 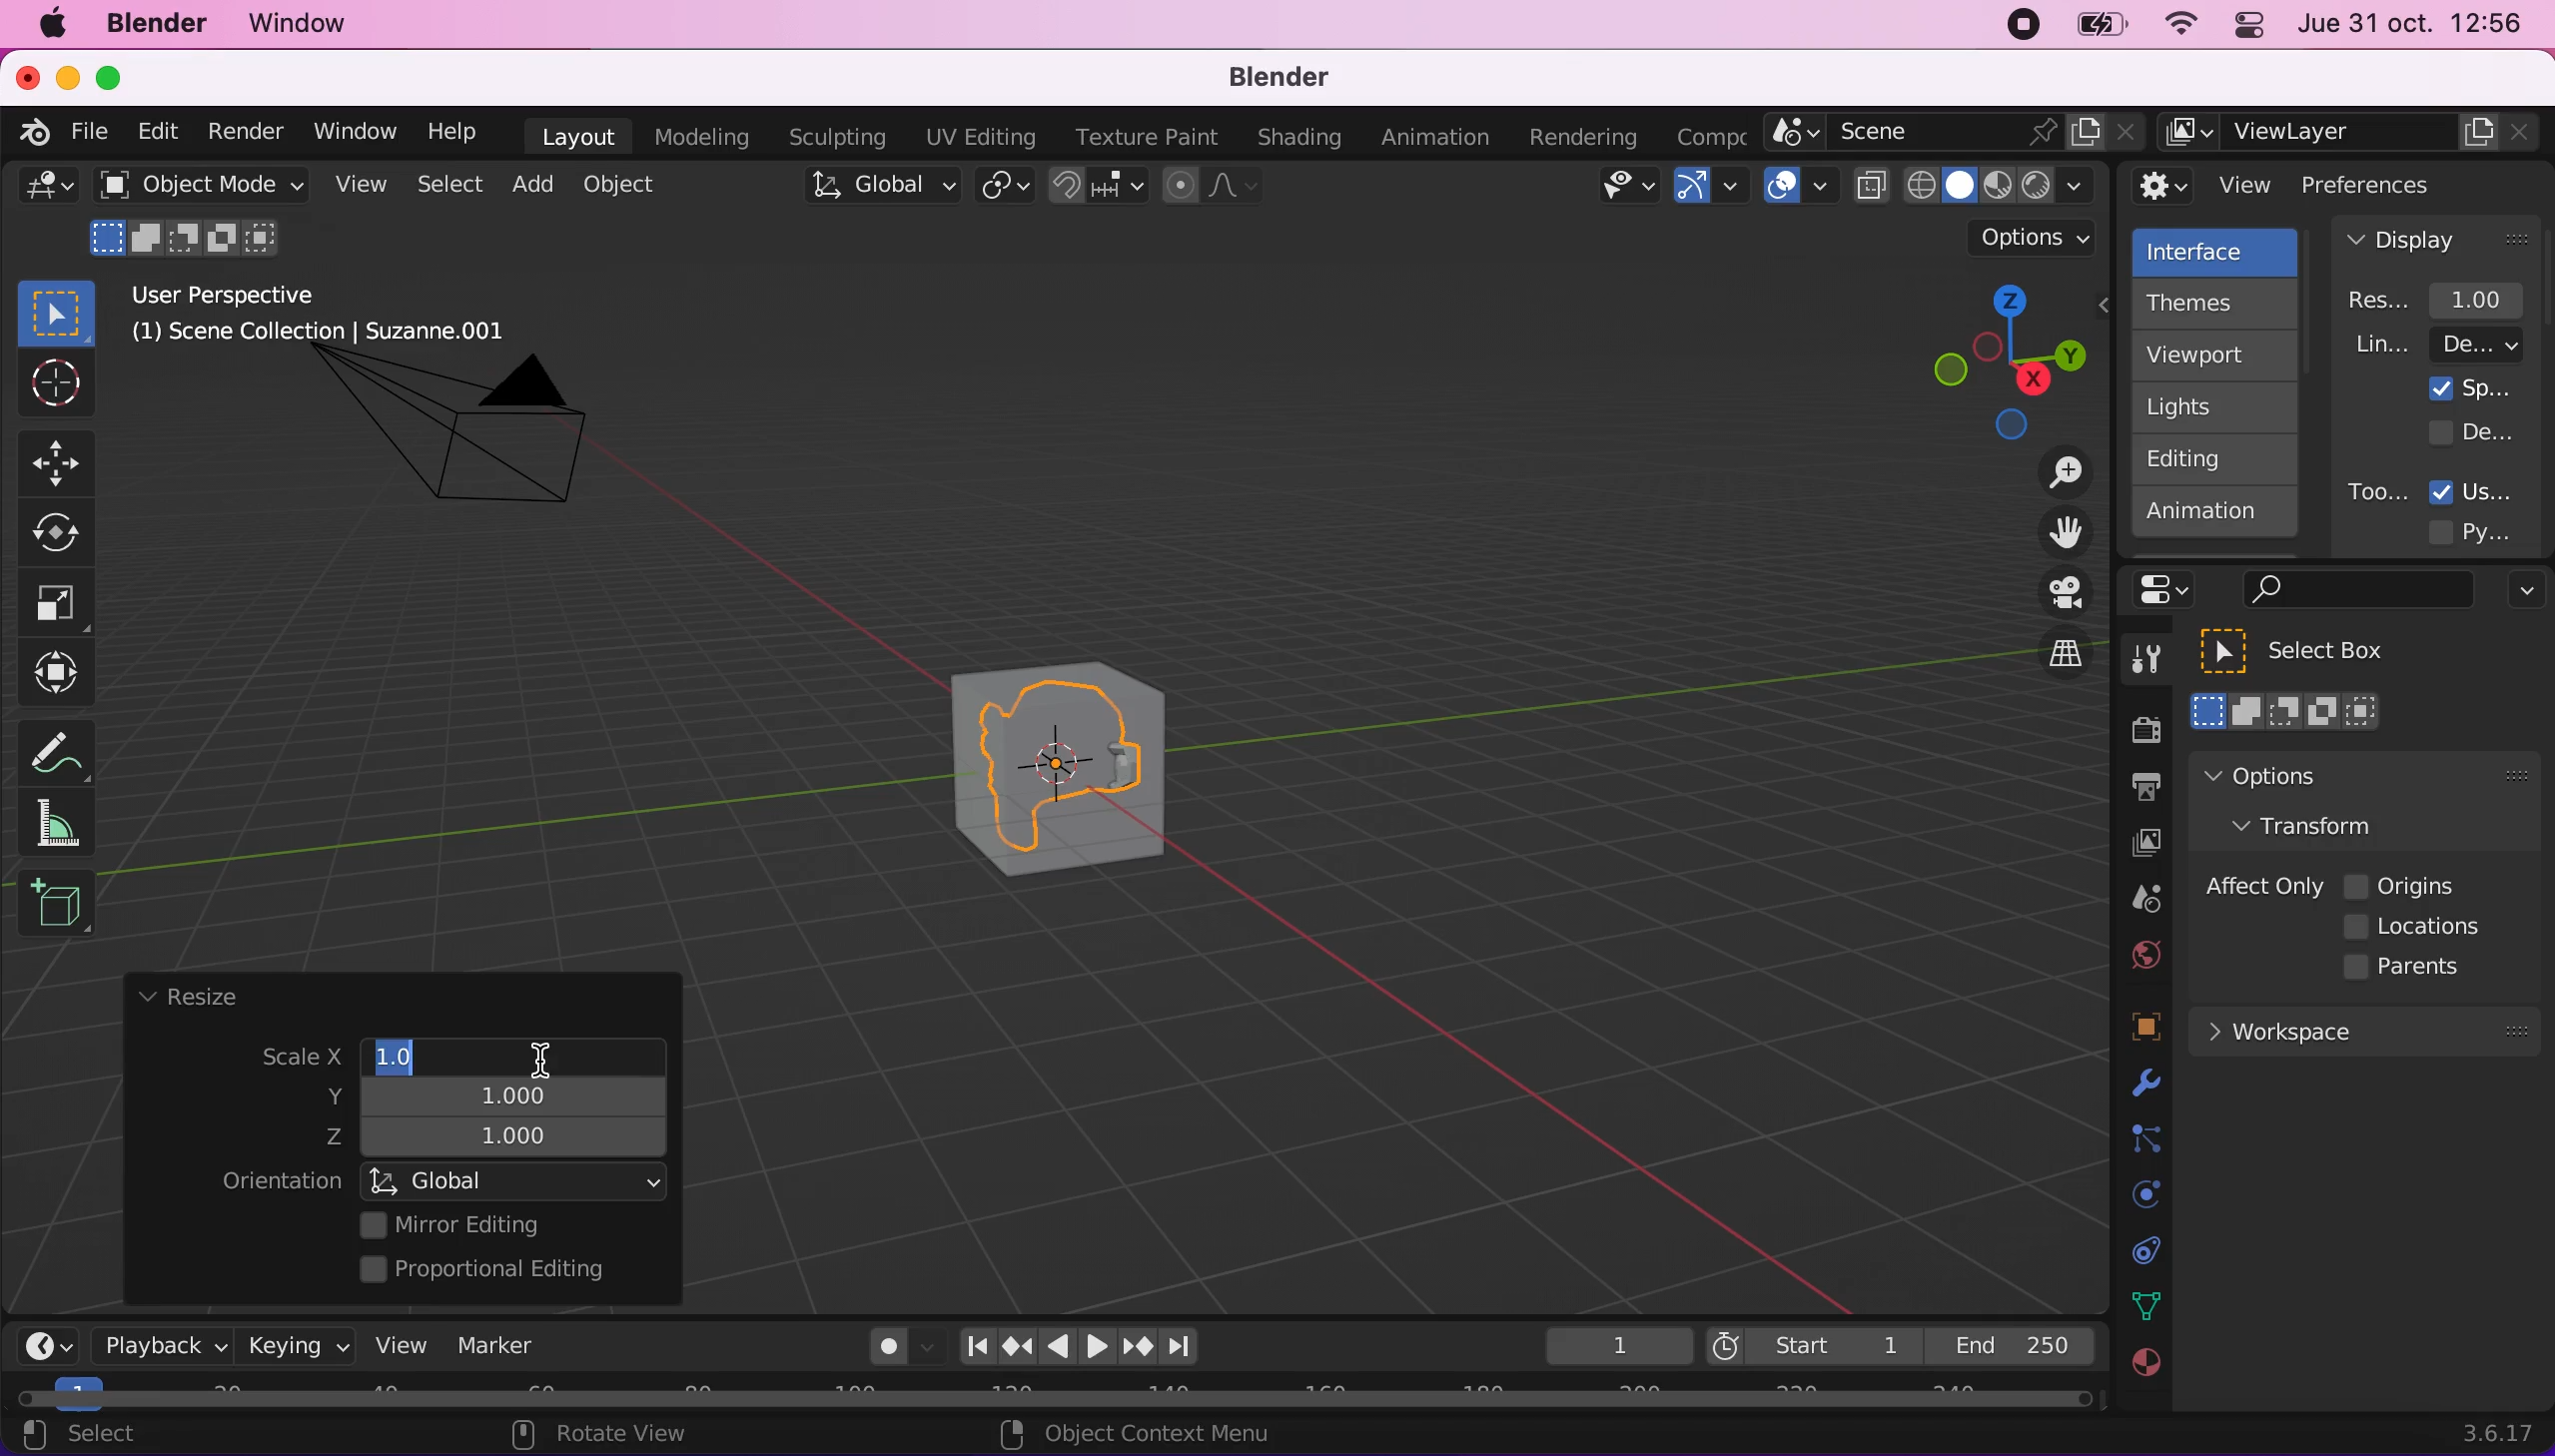 I want to click on splash screen, so click(x=2471, y=388).